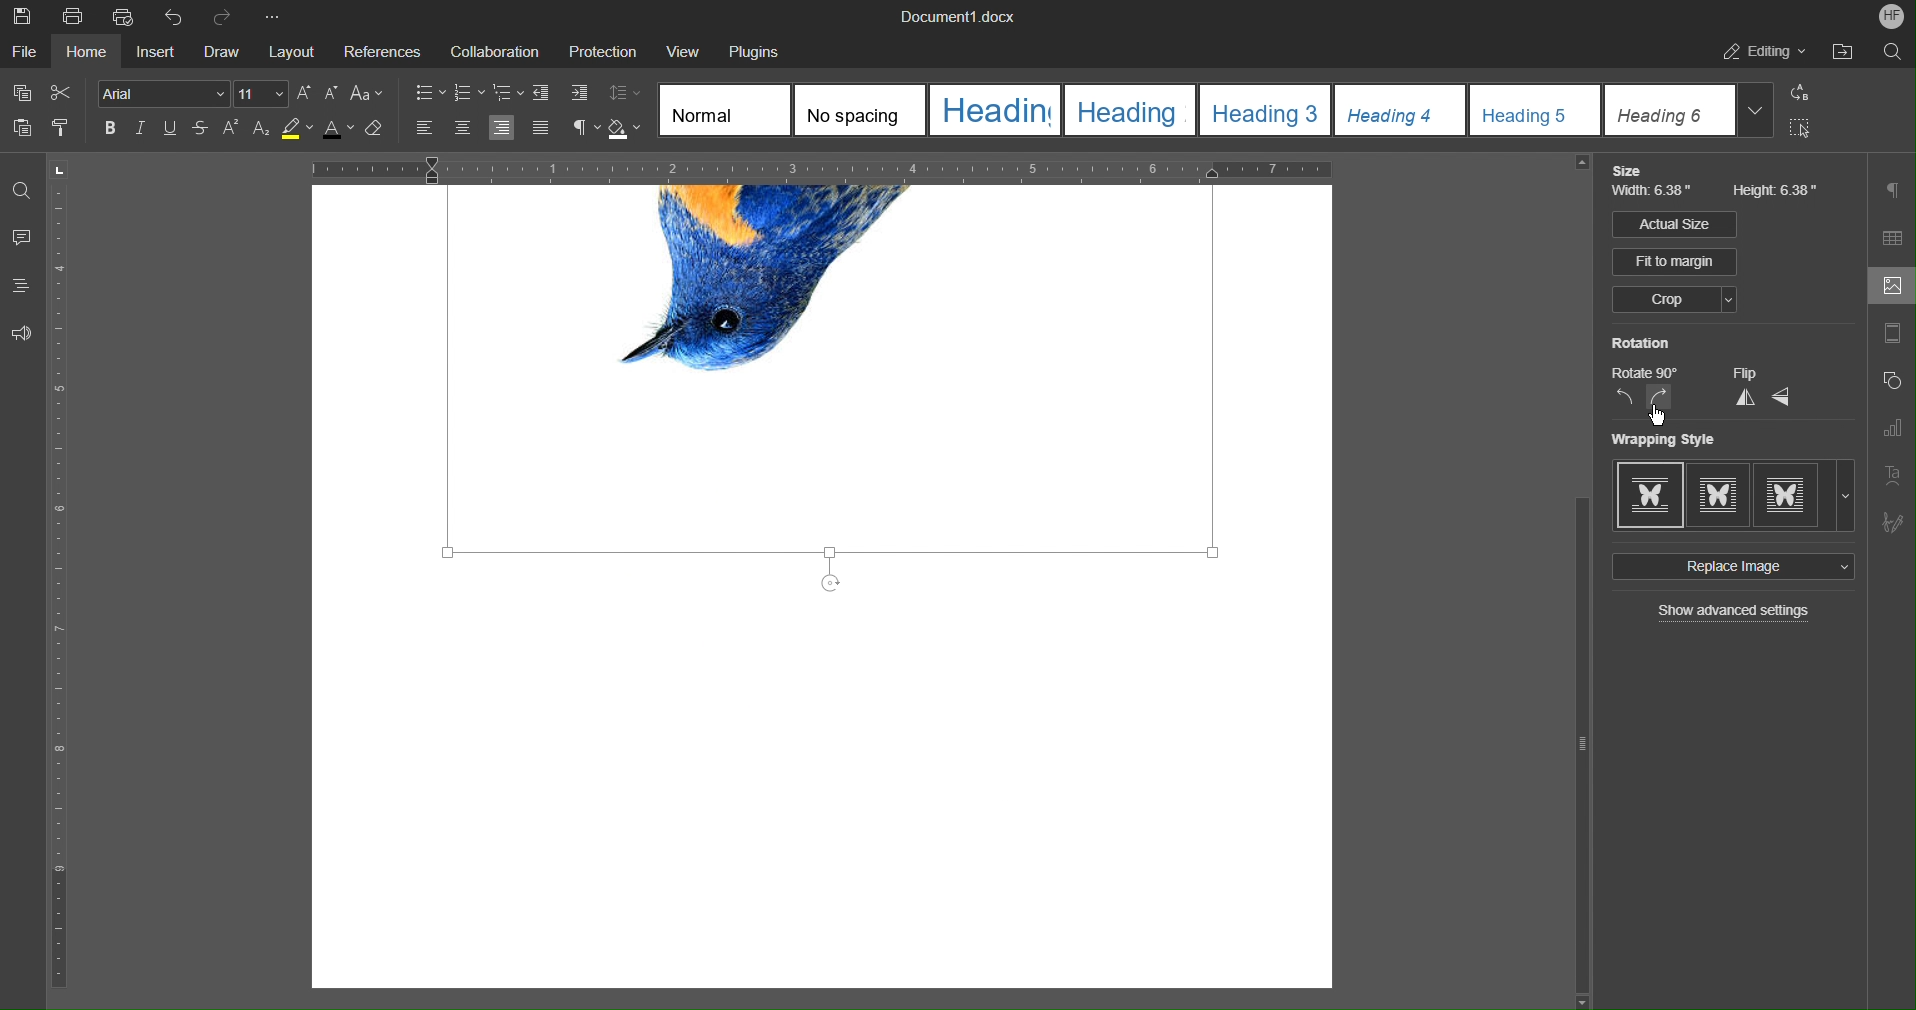 This screenshot has height=1010, width=1916. Describe the element at coordinates (593, 47) in the screenshot. I see `Protection` at that location.